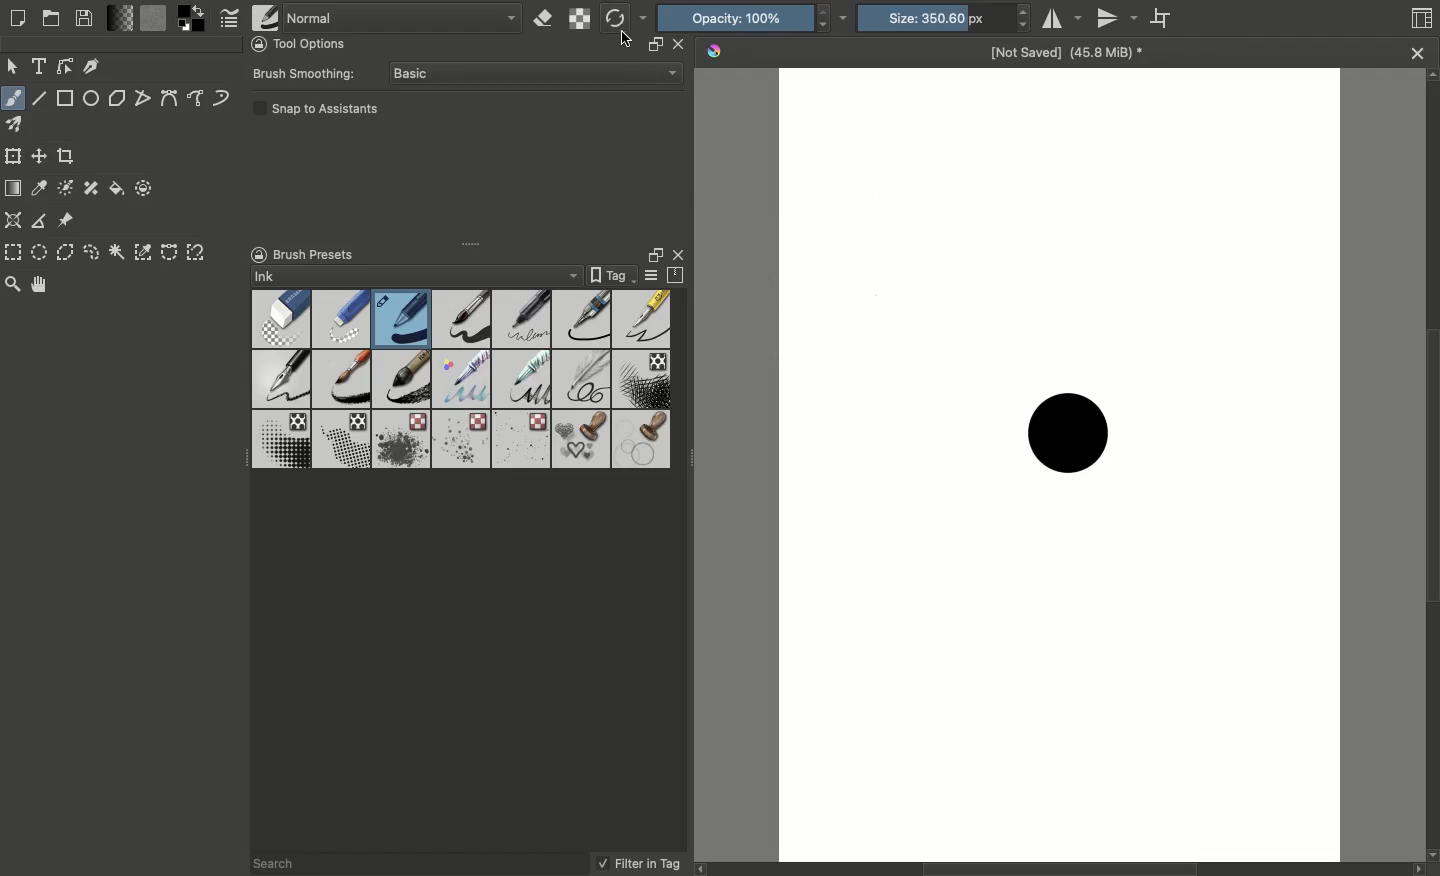 This screenshot has height=876, width=1440. I want to click on Opacity, so click(753, 18).